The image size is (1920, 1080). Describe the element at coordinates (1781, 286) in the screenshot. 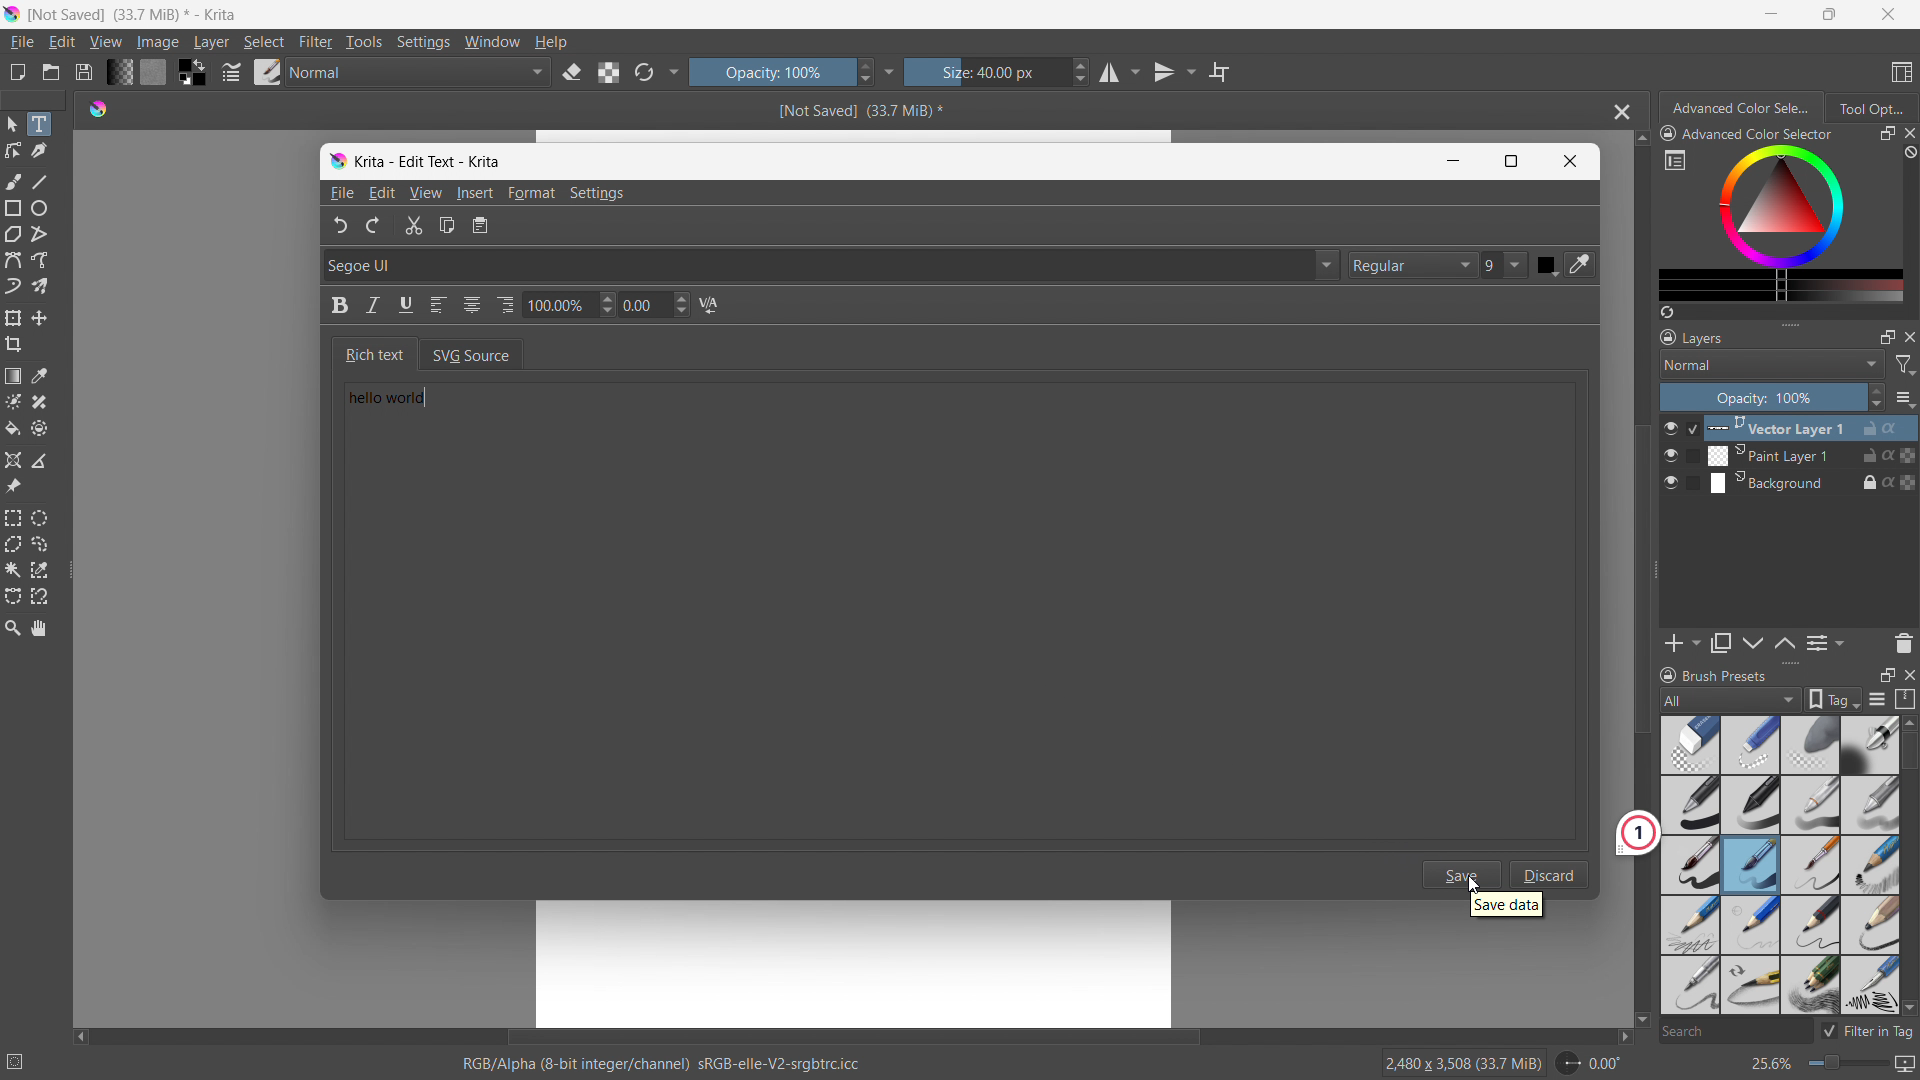

I see `more colors` at that location.